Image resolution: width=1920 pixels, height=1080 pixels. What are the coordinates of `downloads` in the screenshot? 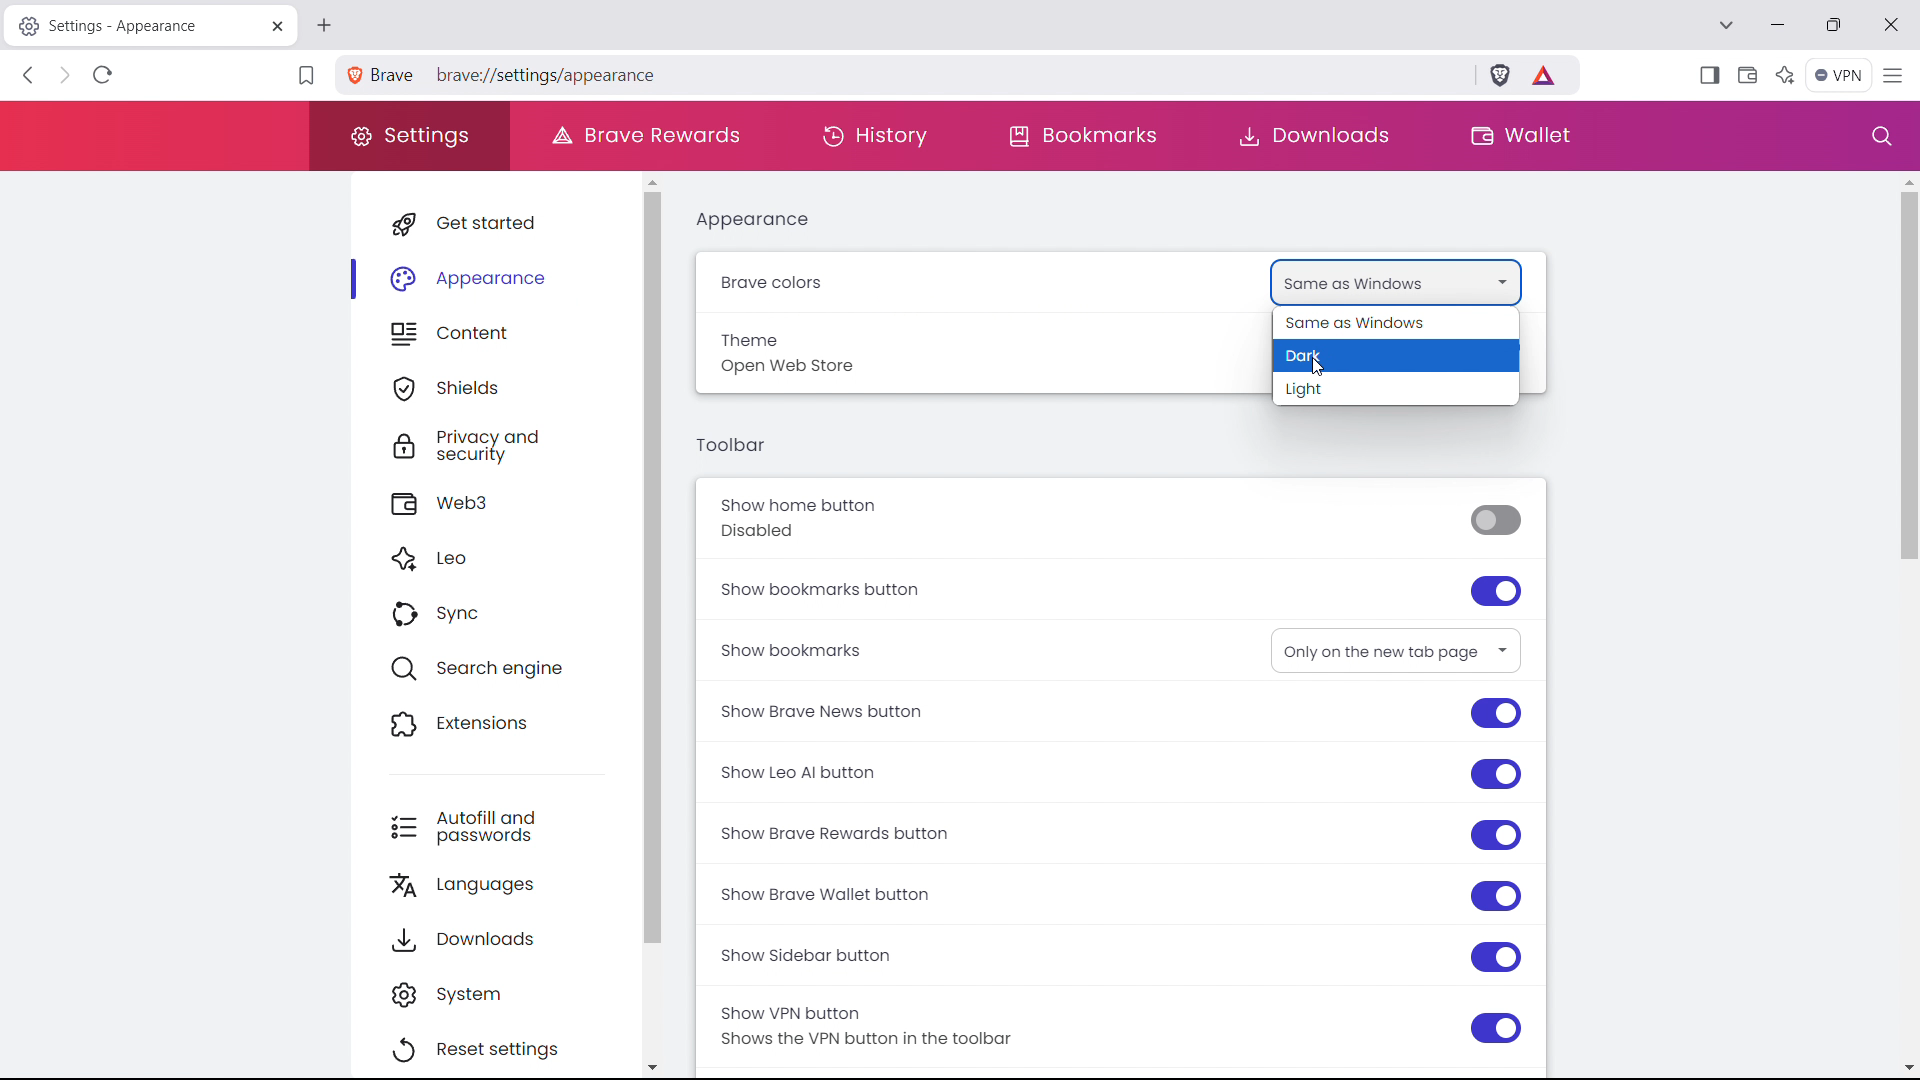 It's located at (1312, 137).